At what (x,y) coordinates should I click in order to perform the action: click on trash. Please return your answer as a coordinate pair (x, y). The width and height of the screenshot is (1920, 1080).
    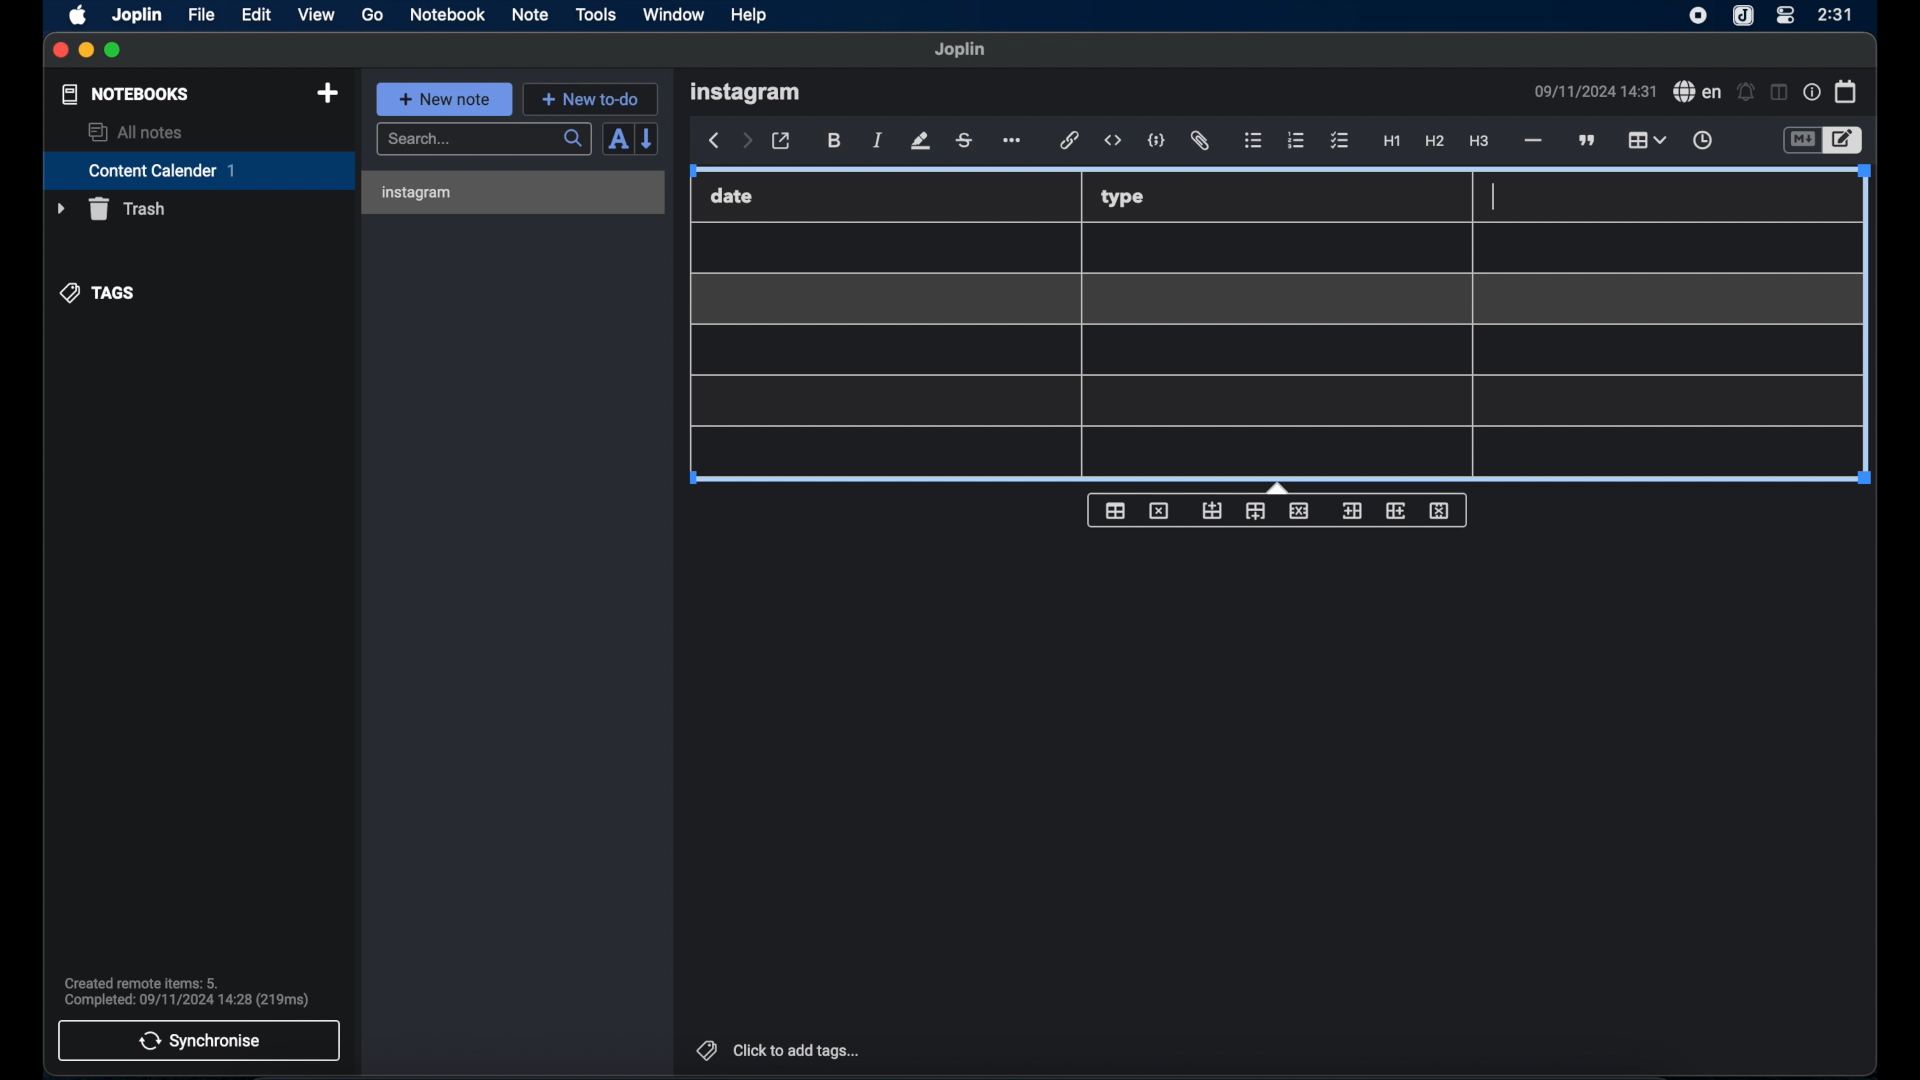
    Looking at the image, I should click on (111, 209).